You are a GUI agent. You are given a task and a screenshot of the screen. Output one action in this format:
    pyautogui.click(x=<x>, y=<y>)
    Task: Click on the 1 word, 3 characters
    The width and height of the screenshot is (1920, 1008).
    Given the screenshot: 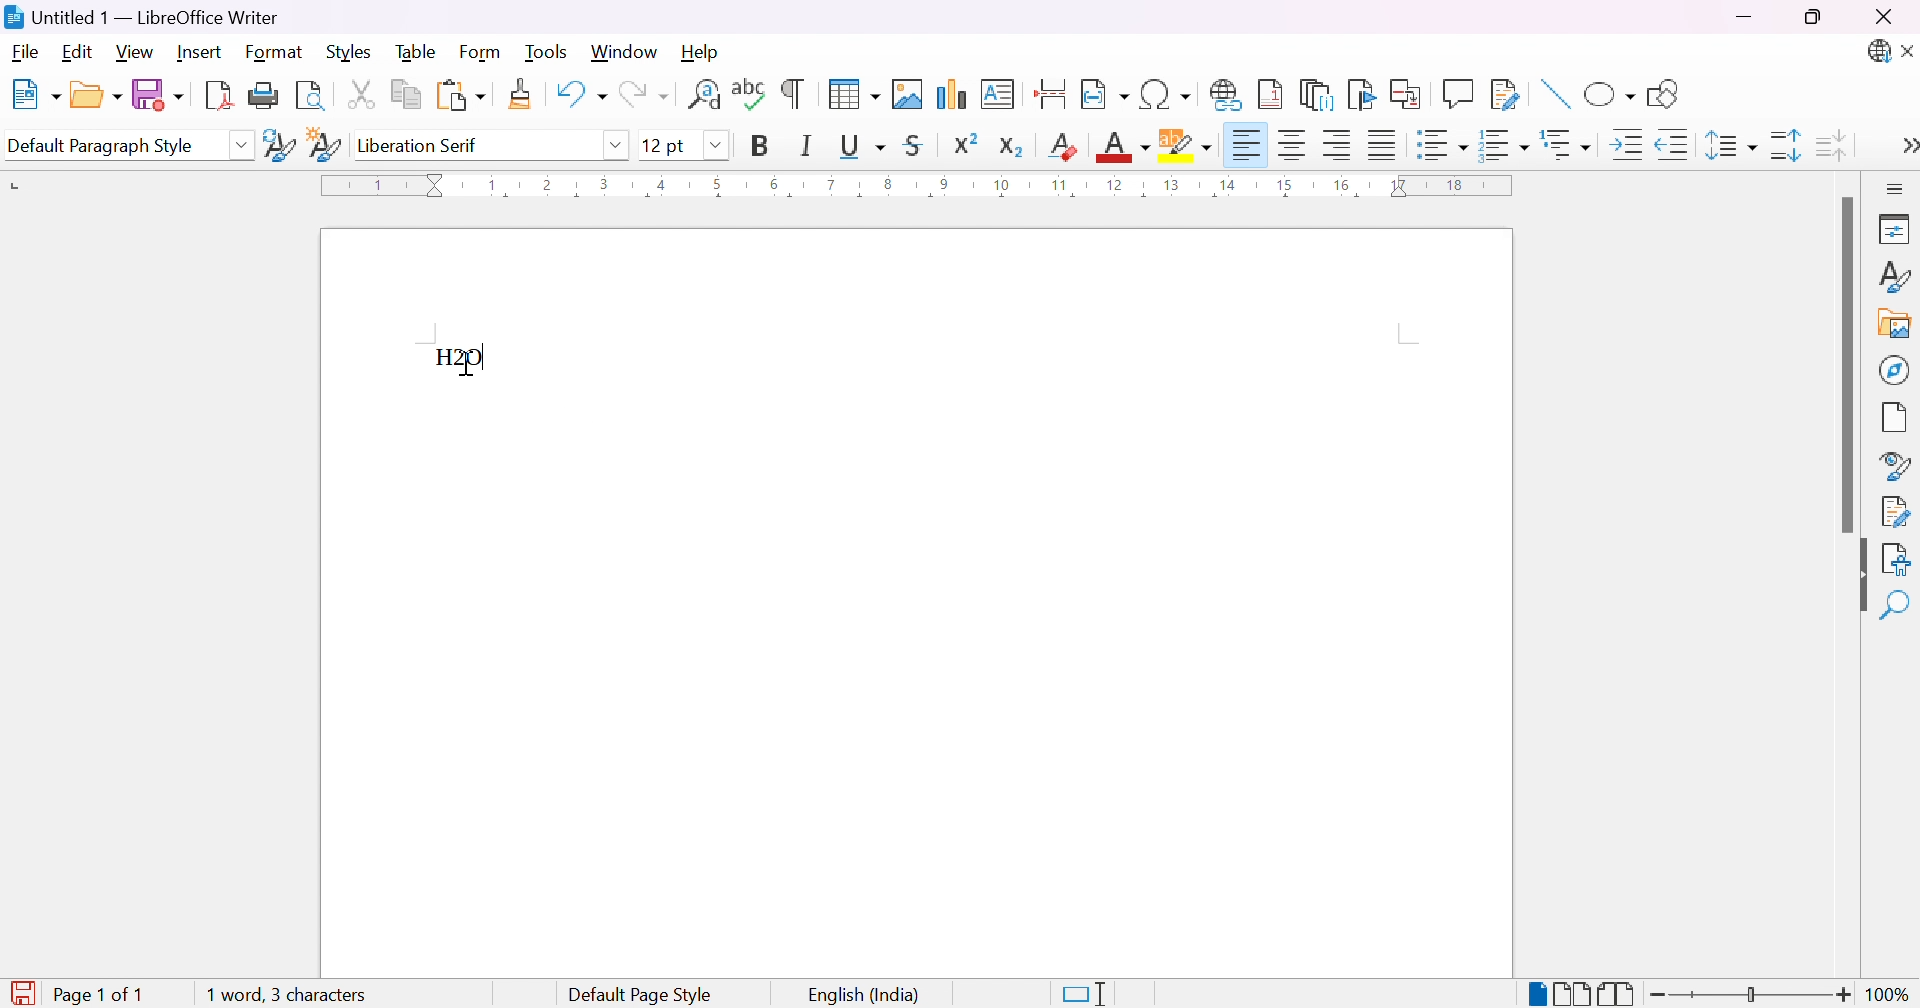 What is the action you would take?
    pyautogui.click(x=283, y=993)
    